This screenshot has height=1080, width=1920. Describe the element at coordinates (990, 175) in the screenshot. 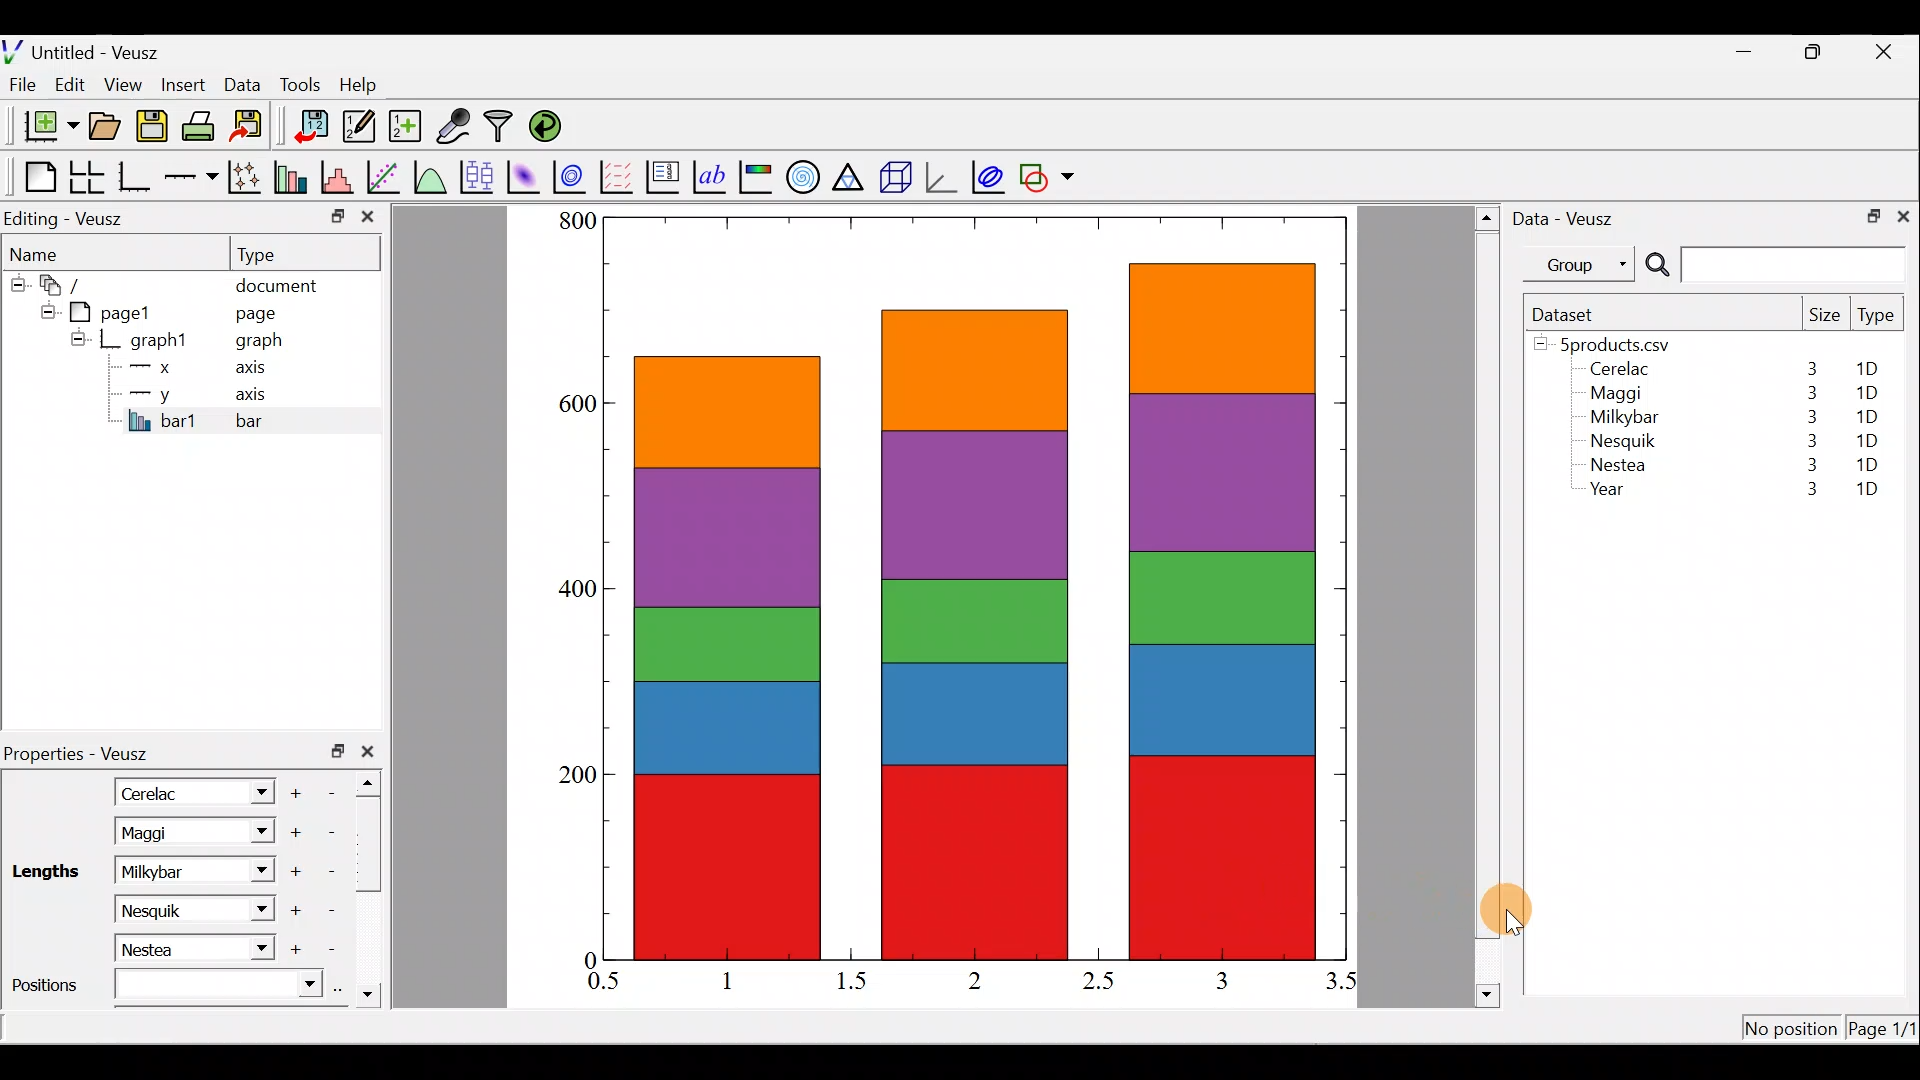

I see `plot covariance ellipses` at that location.